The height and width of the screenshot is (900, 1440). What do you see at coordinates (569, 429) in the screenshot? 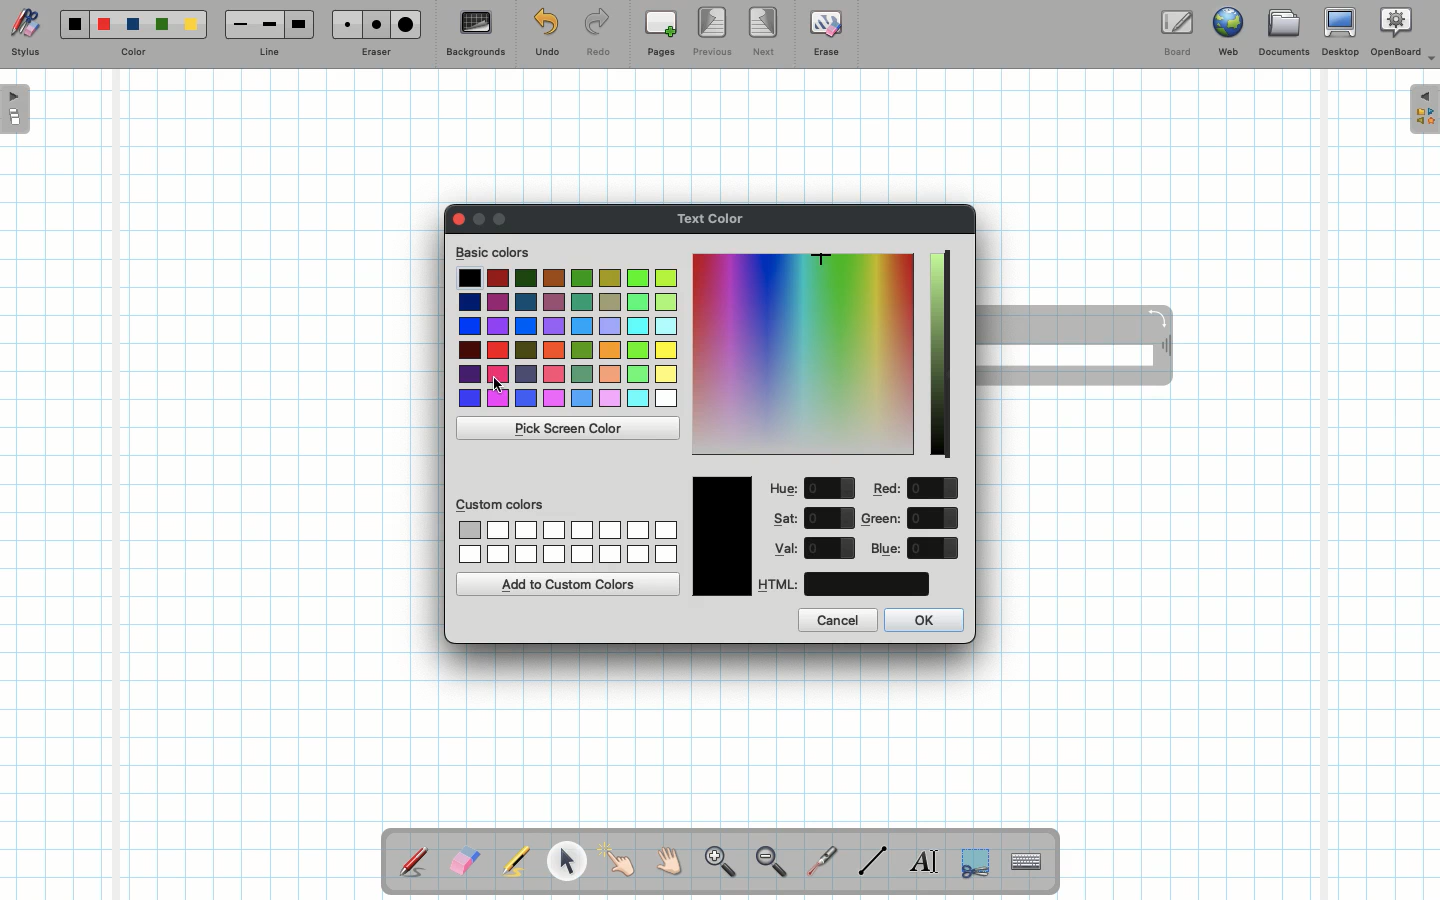
I see `Pick screen color` at bounding box center [569, 429].